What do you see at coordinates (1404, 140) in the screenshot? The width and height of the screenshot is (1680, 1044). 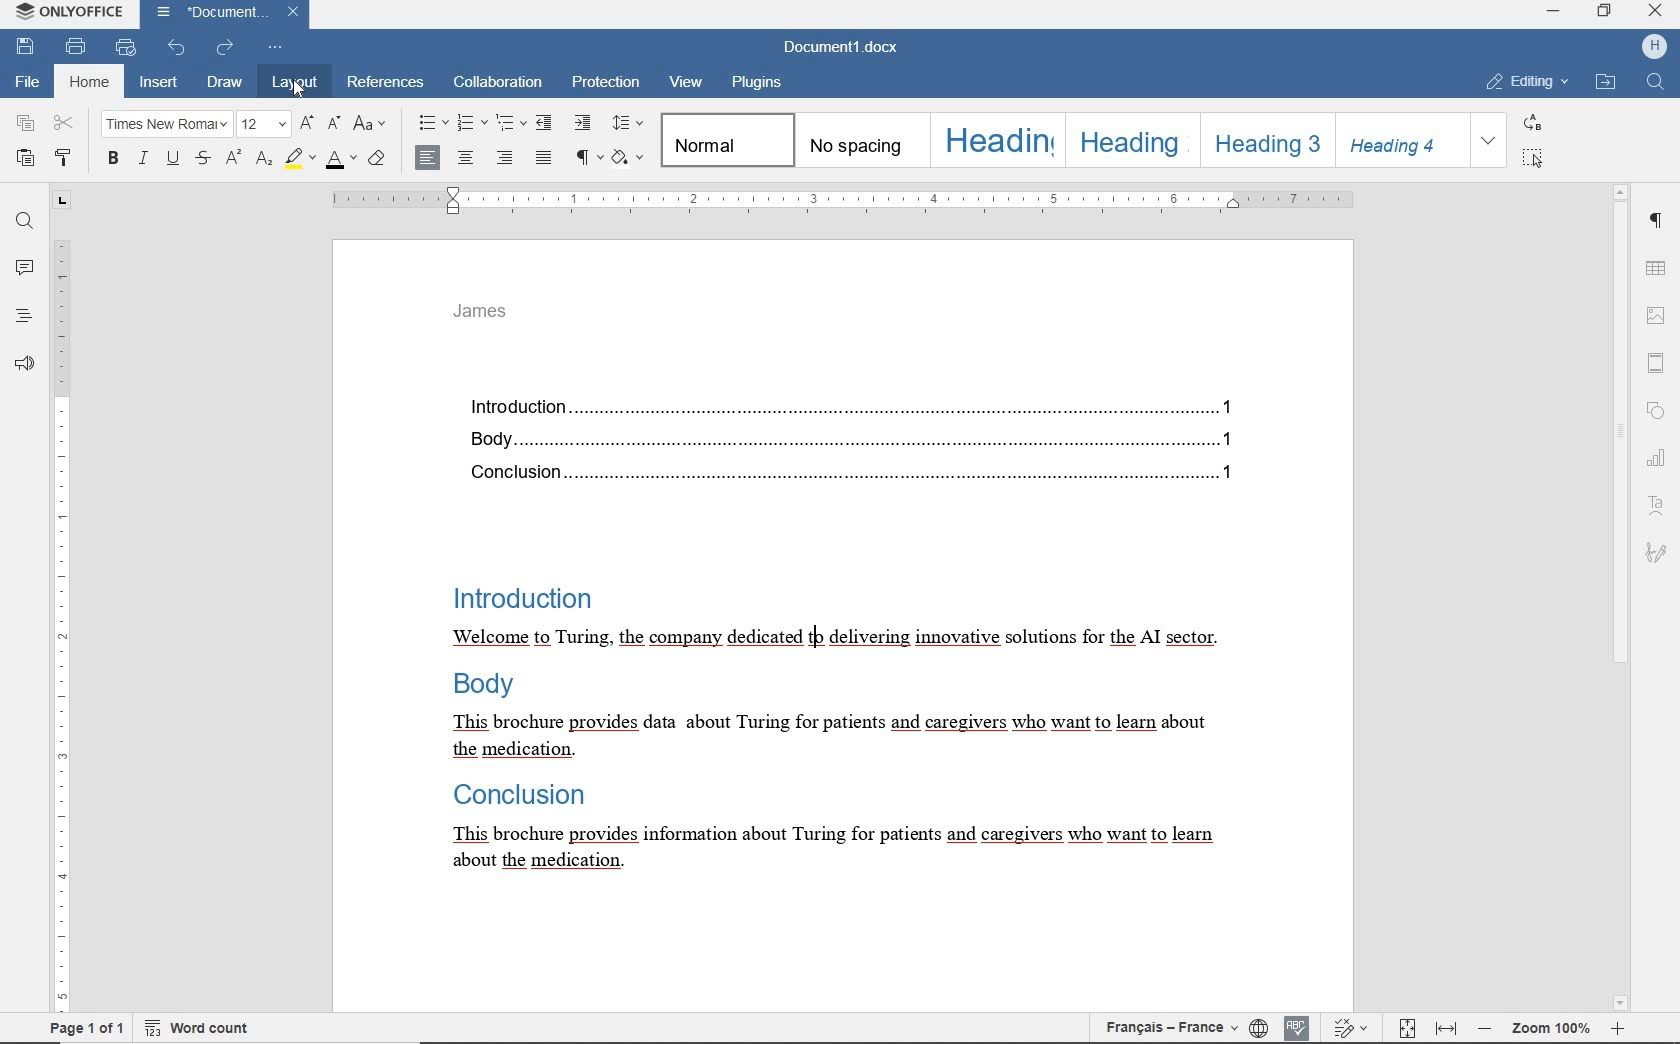 I see `Heading 4` at bounding box center [1404, 140].